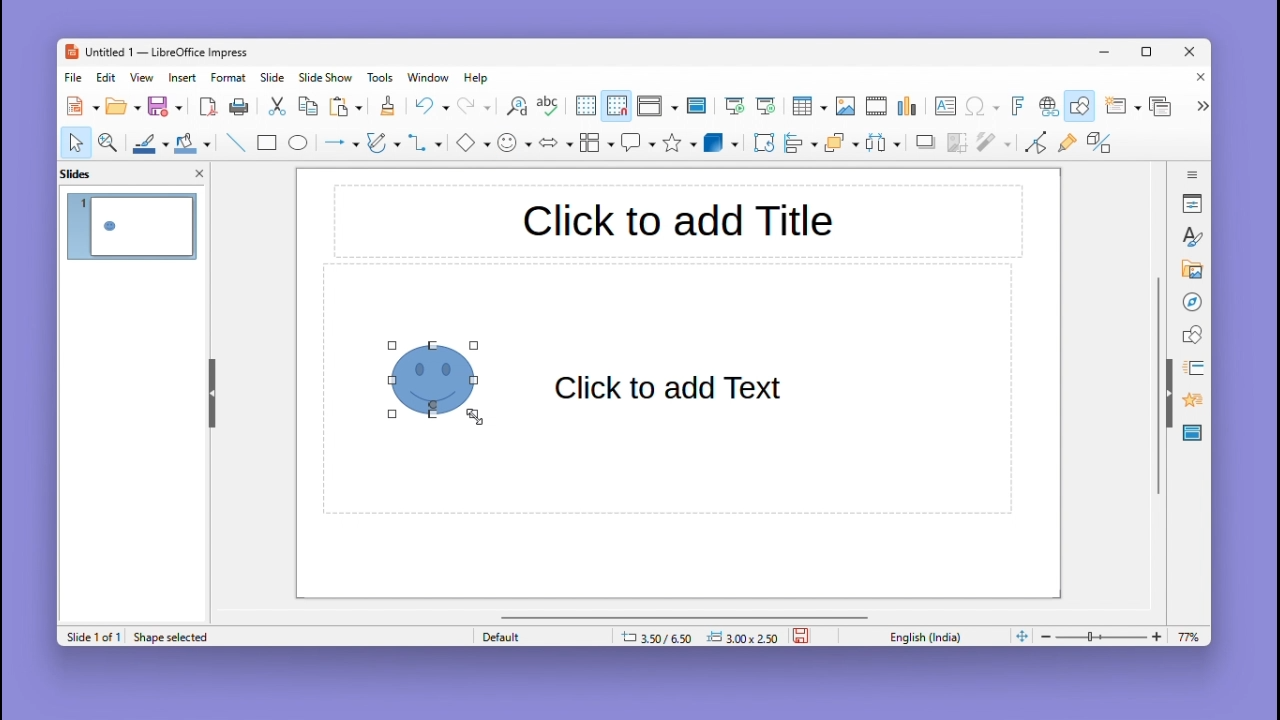  What do you see at coordinates (839, 145) in the screenshot?
I see `Arrange` at bounding box center [839, 145].